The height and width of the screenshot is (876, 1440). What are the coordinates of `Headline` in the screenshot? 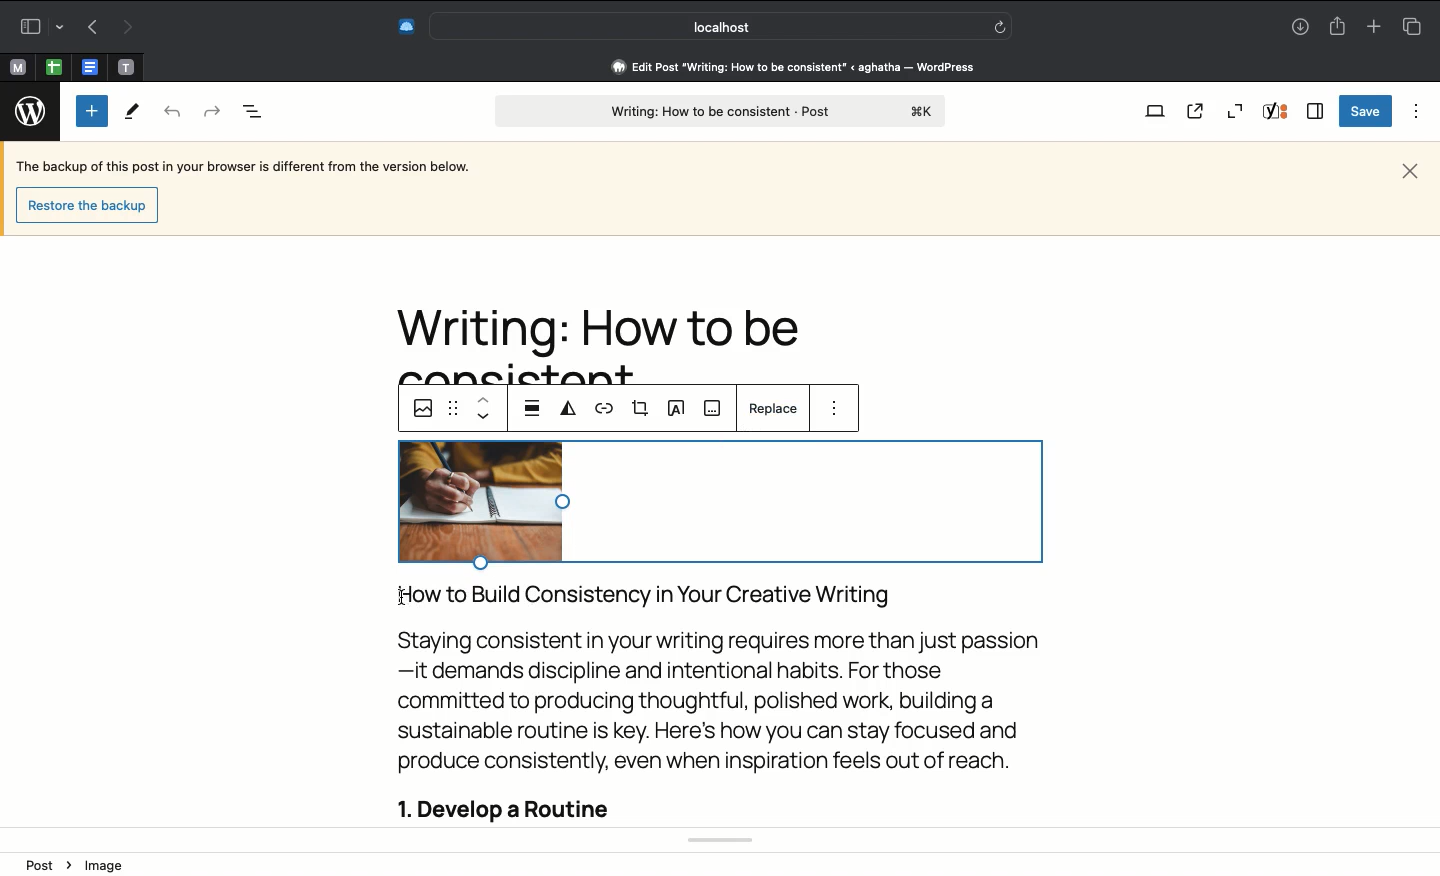 It's located at (609, 342).